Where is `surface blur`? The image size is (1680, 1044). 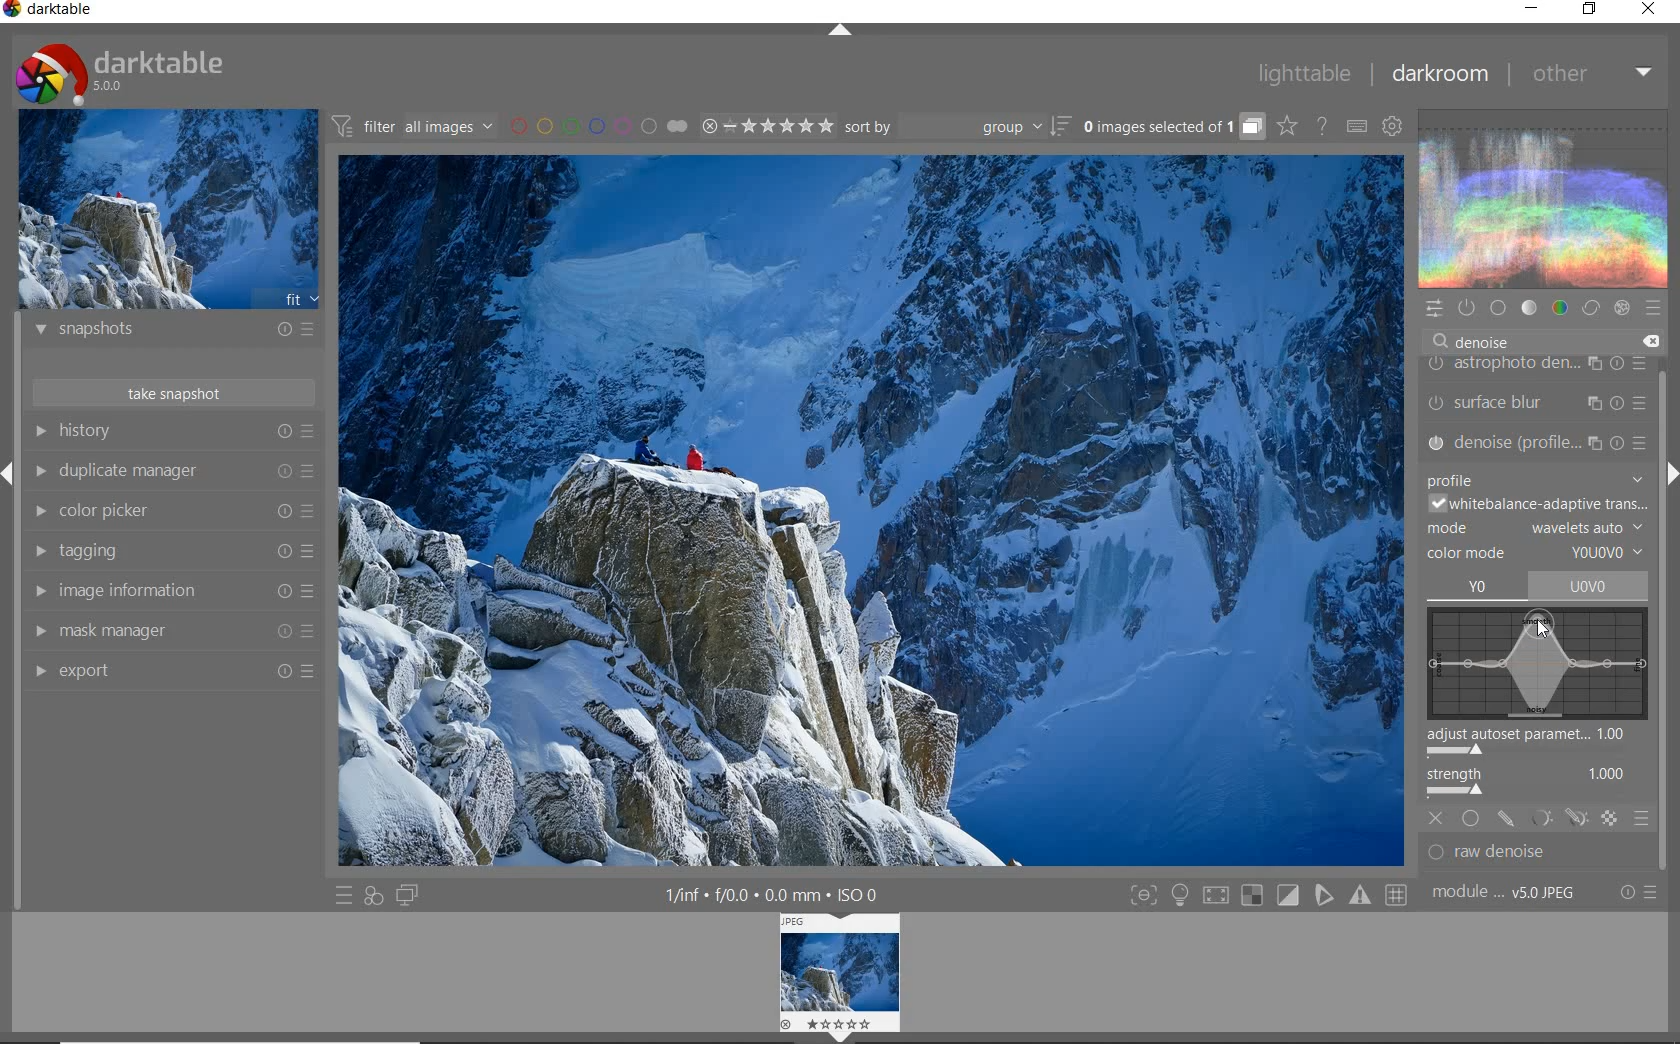
surface blur is located at coordinates (1541, 404).